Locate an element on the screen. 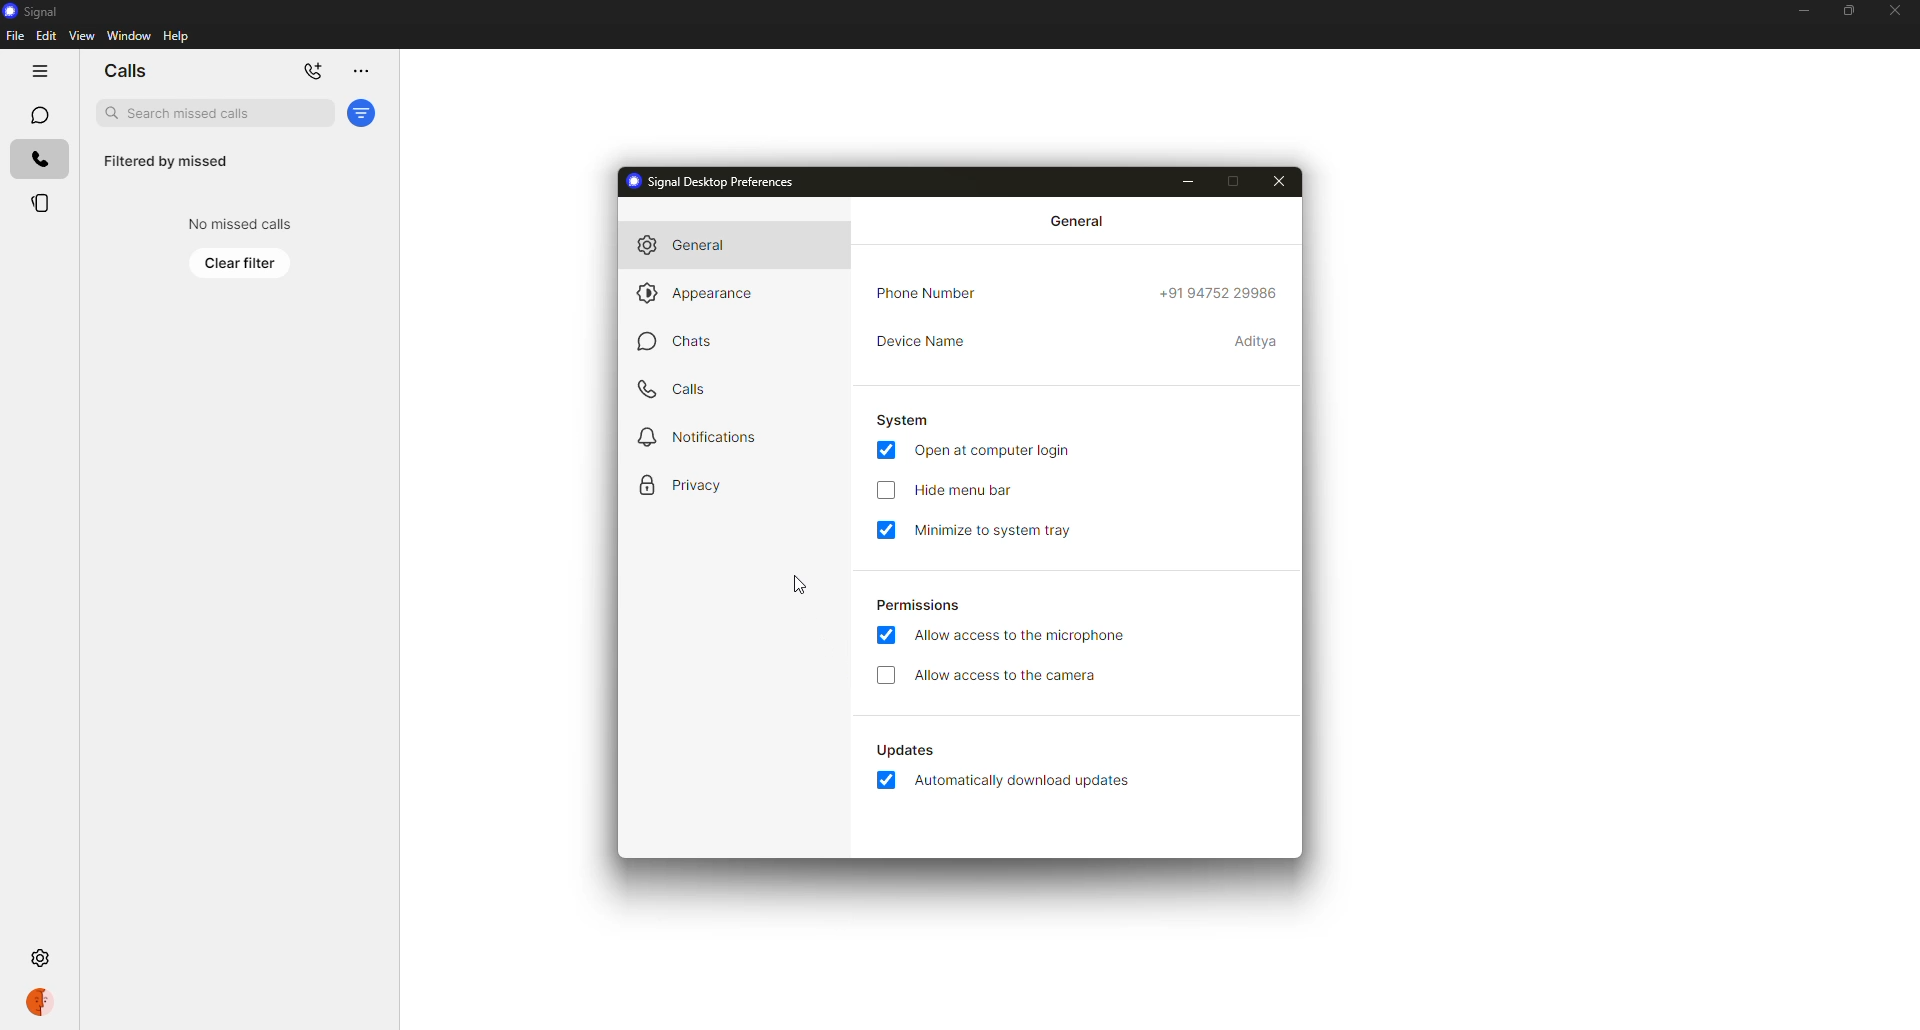  maximize is located at coordinates (1843, 10).